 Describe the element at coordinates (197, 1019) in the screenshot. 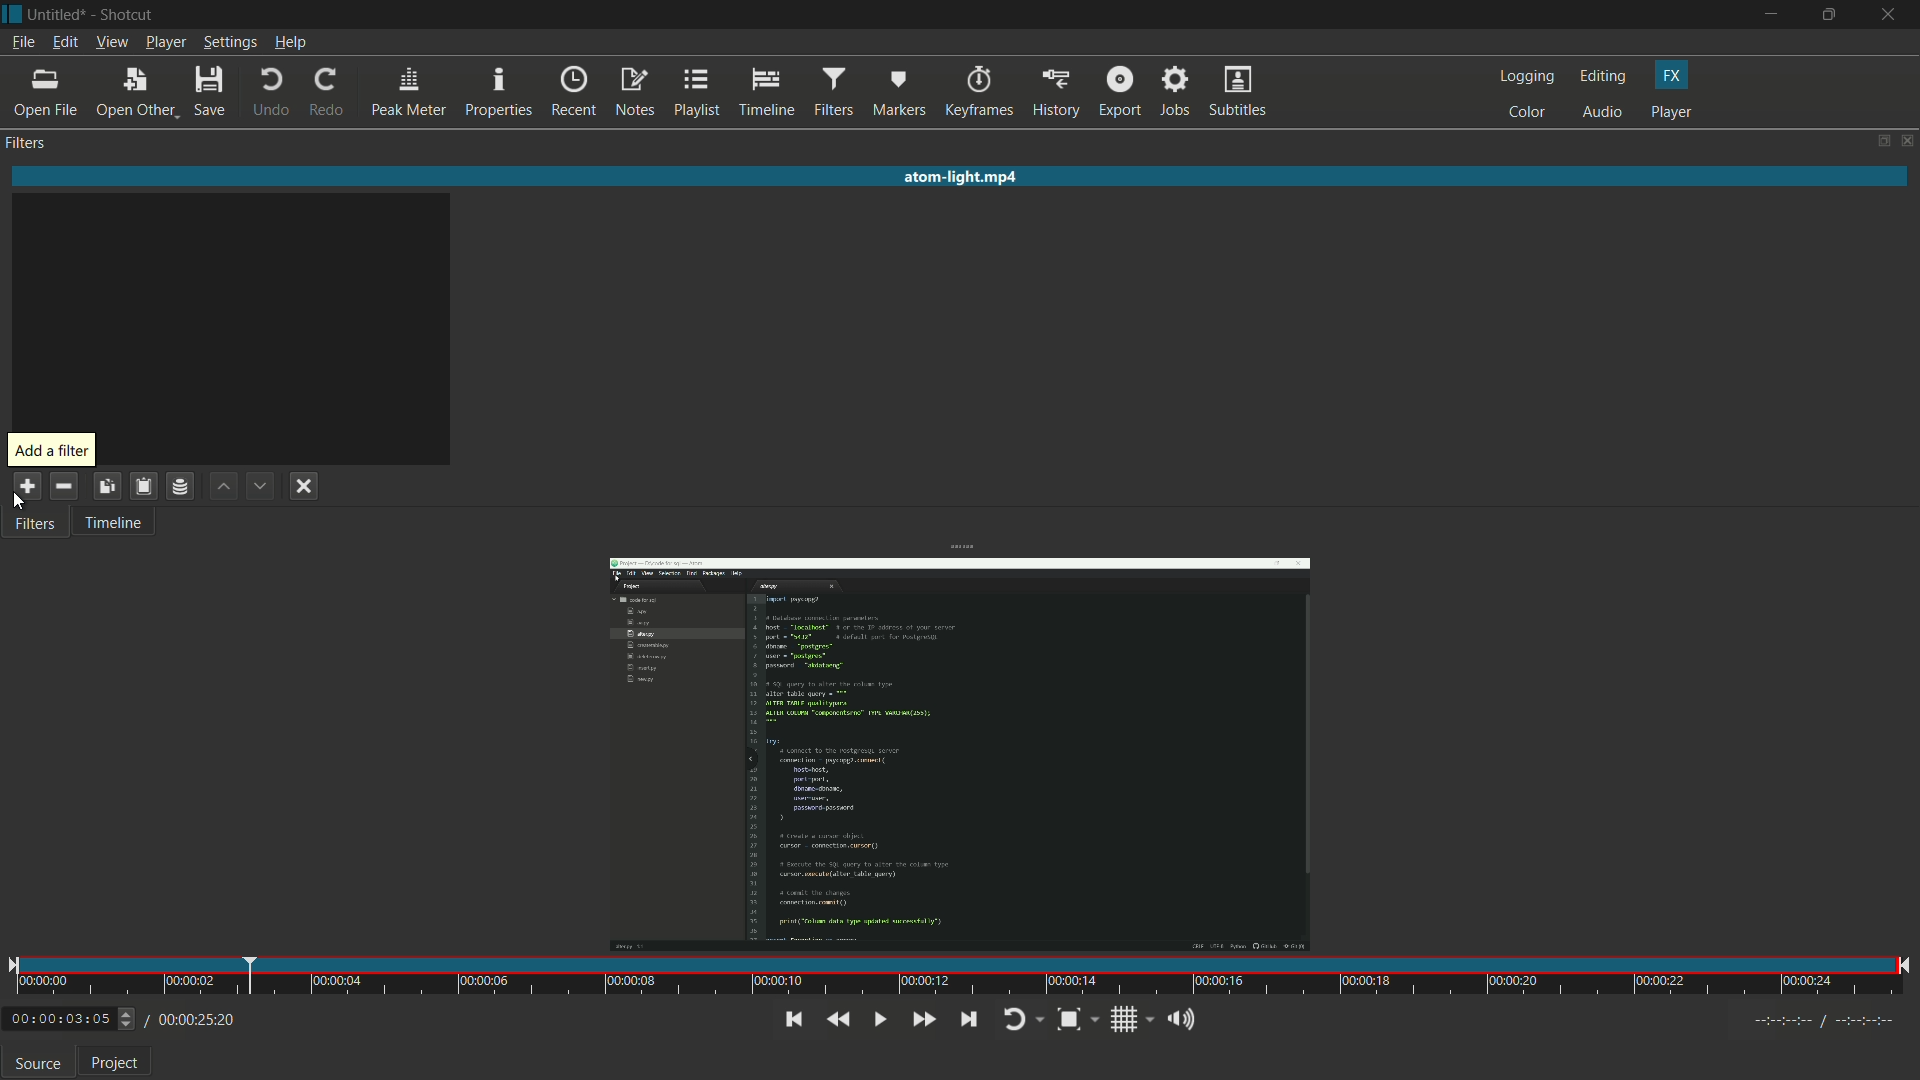

I see `/00:00:25:20` at that location.